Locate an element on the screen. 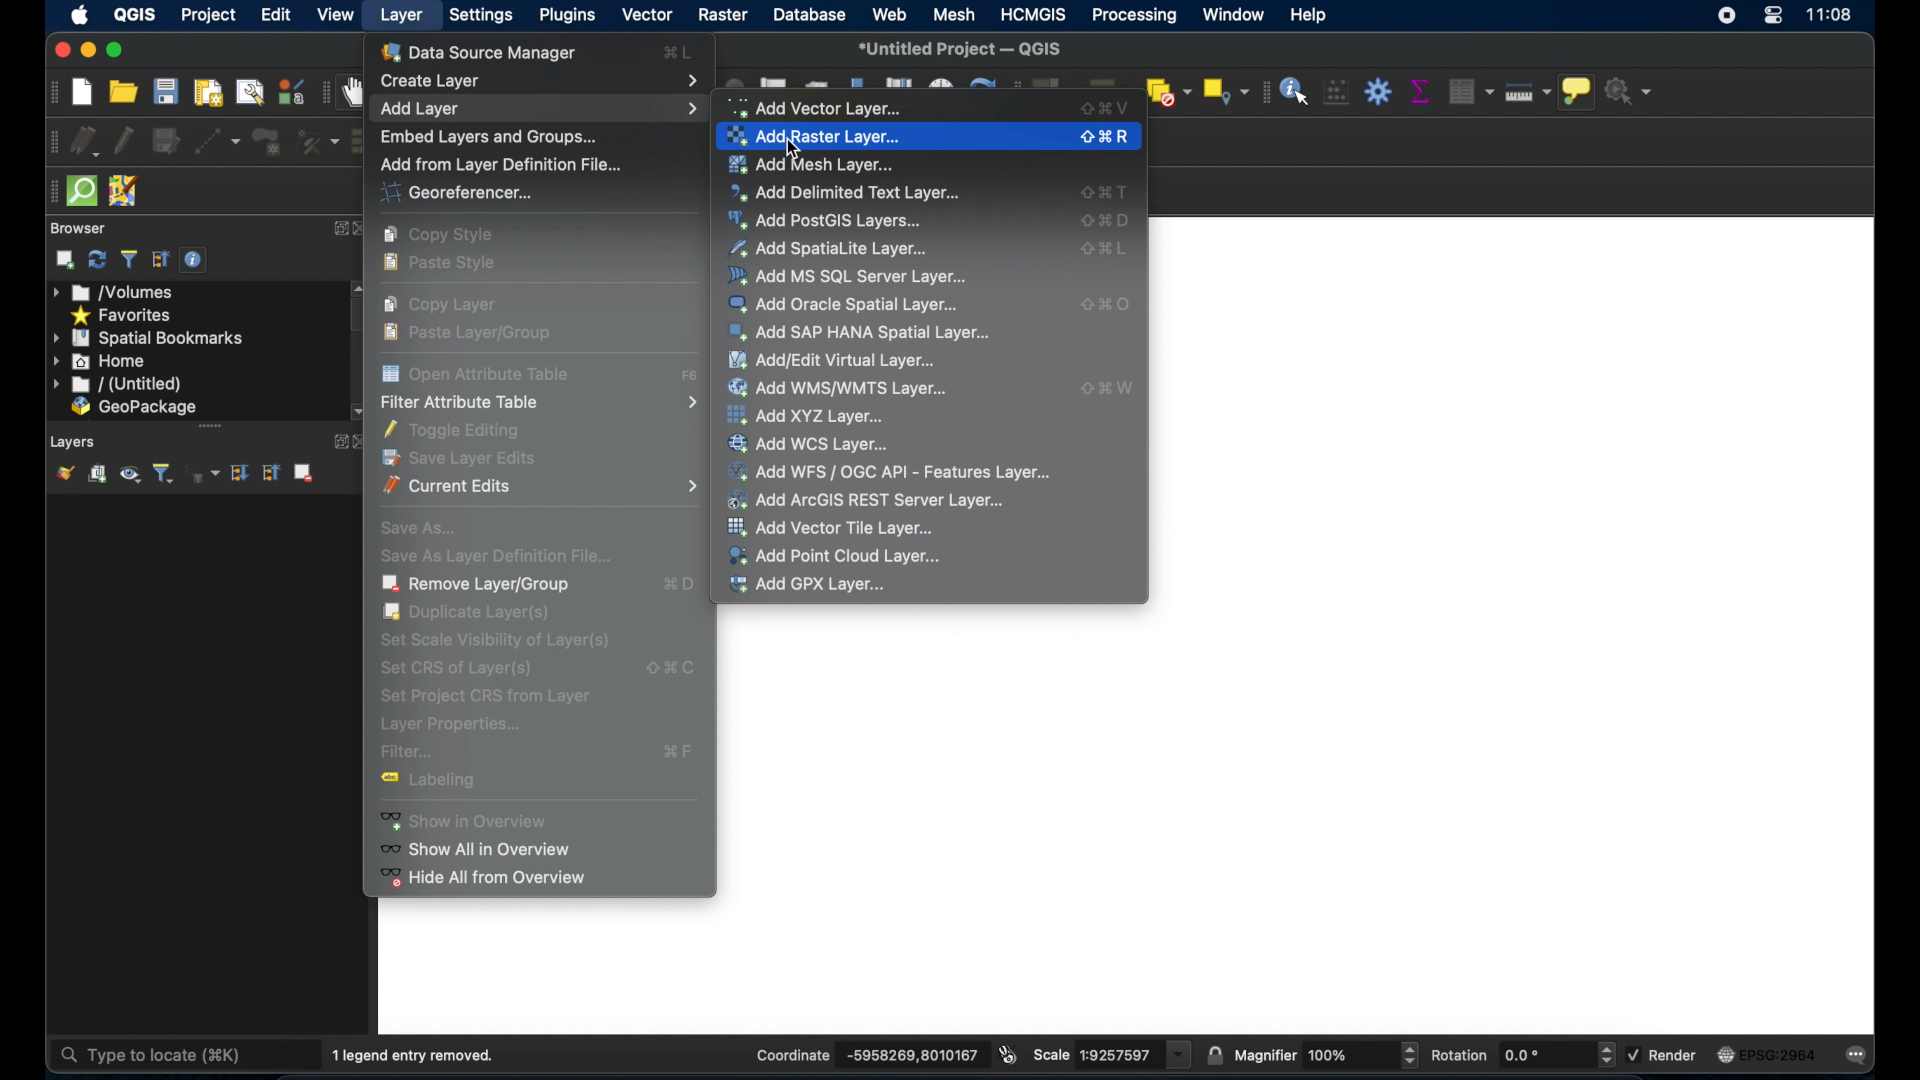 This screenshot has width=1920, height=1080. plugins is located at coordinates (566, 16).